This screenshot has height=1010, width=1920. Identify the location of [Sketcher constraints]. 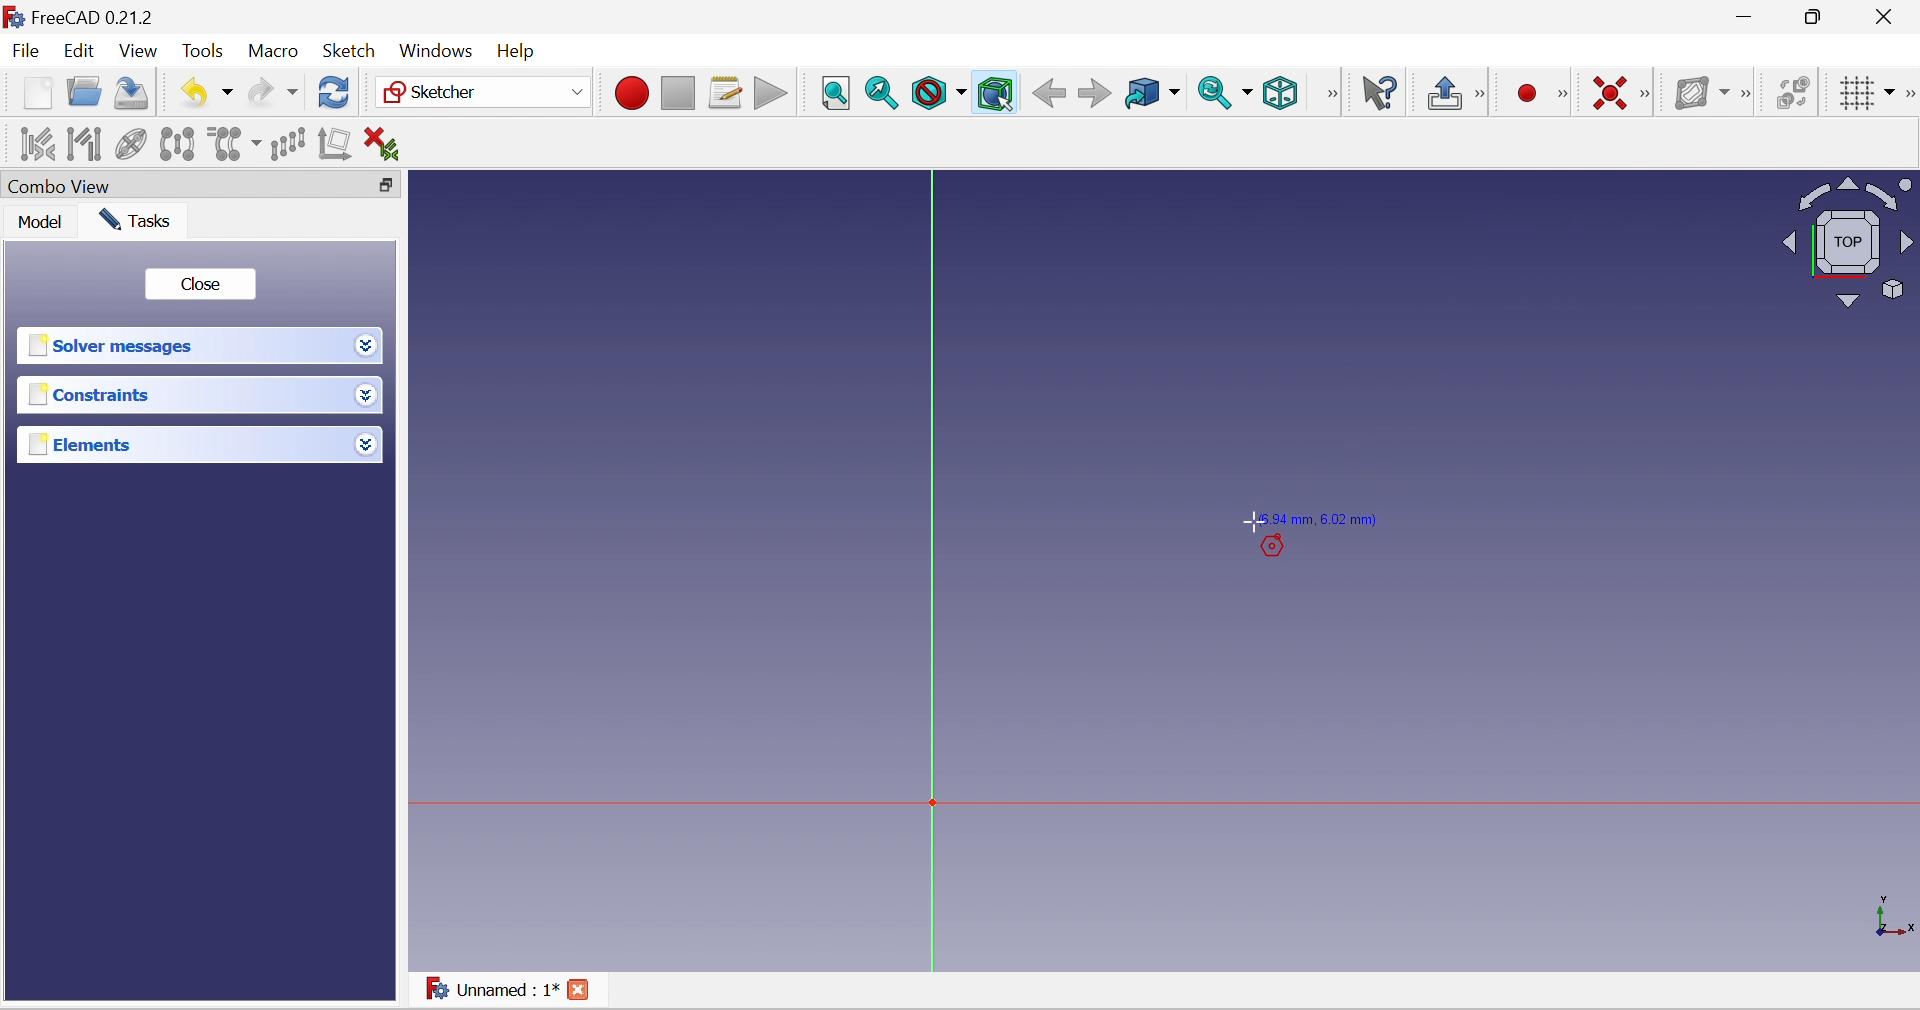
(1645, 95).